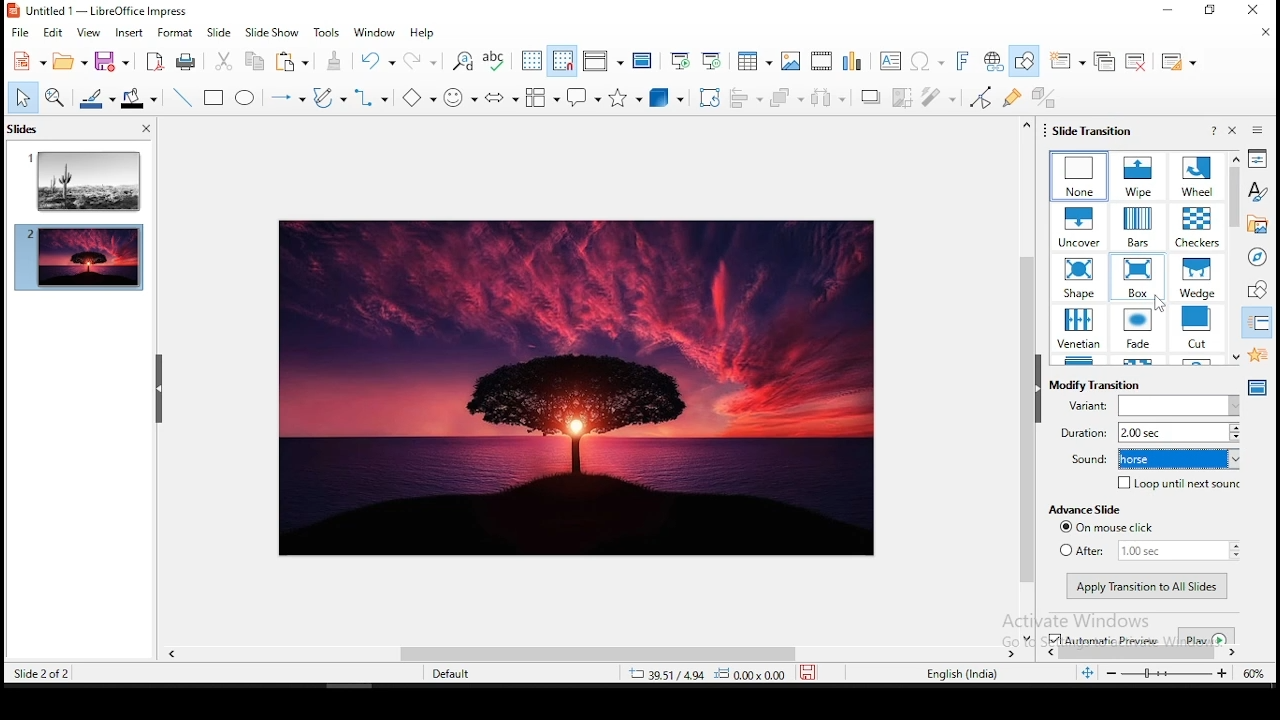 Image resolution: width=1280 pixels, height=720 pixels. What do you see at coordinates (379, 61) in the screenshot?
I see `undo` at bounding box center [379, 61].